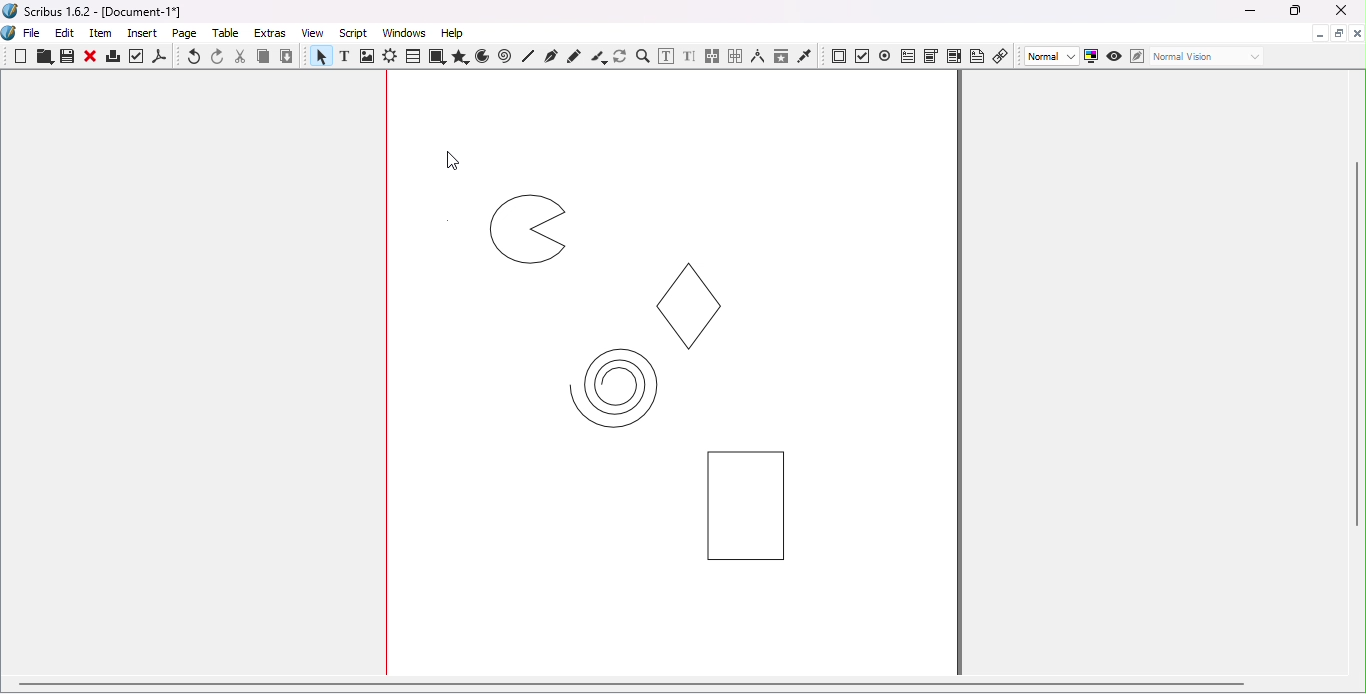 Image resolution: width=1366 pixels, height=694 pixels. I want to click on Help, so click(452, 33).